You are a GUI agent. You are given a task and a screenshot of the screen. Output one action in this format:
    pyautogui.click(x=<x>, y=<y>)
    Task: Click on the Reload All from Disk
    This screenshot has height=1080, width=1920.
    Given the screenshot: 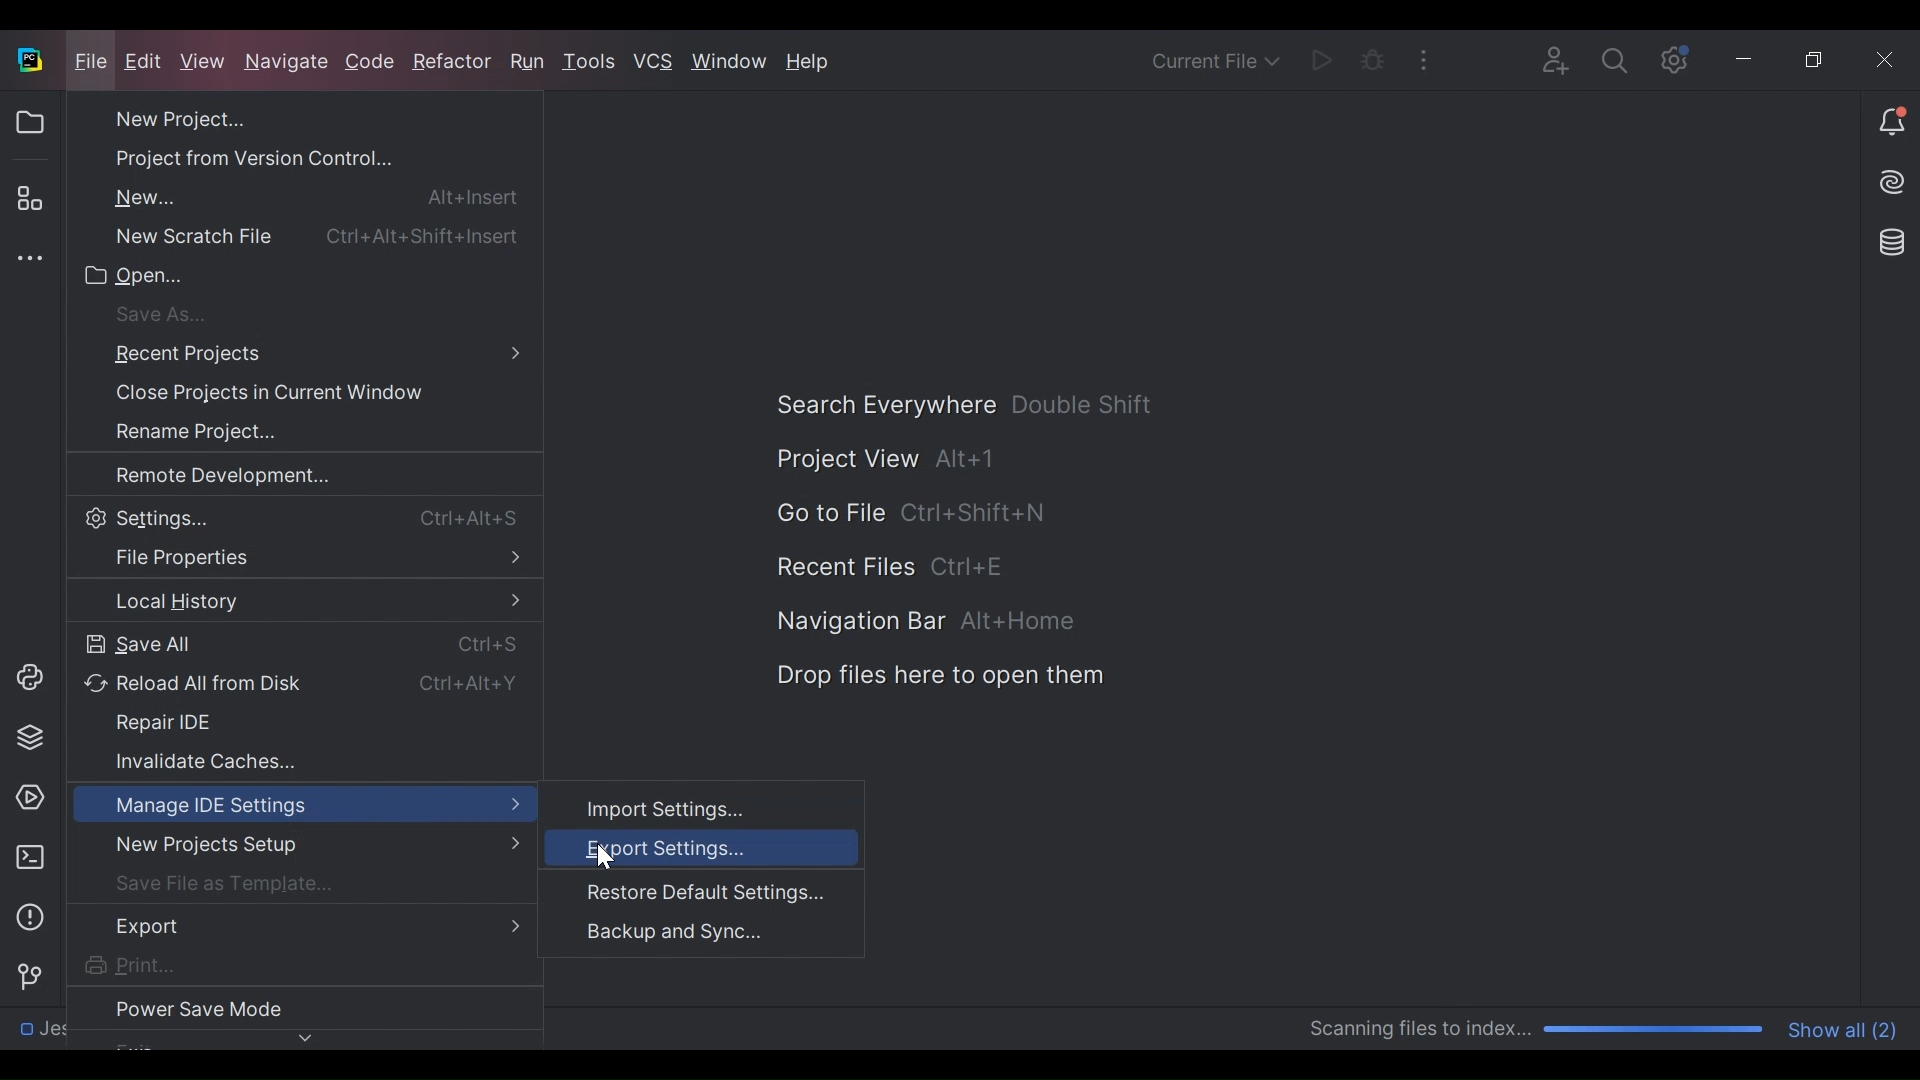 What is the action you would take?
    pyautogui.click(x=289, y=684)
    